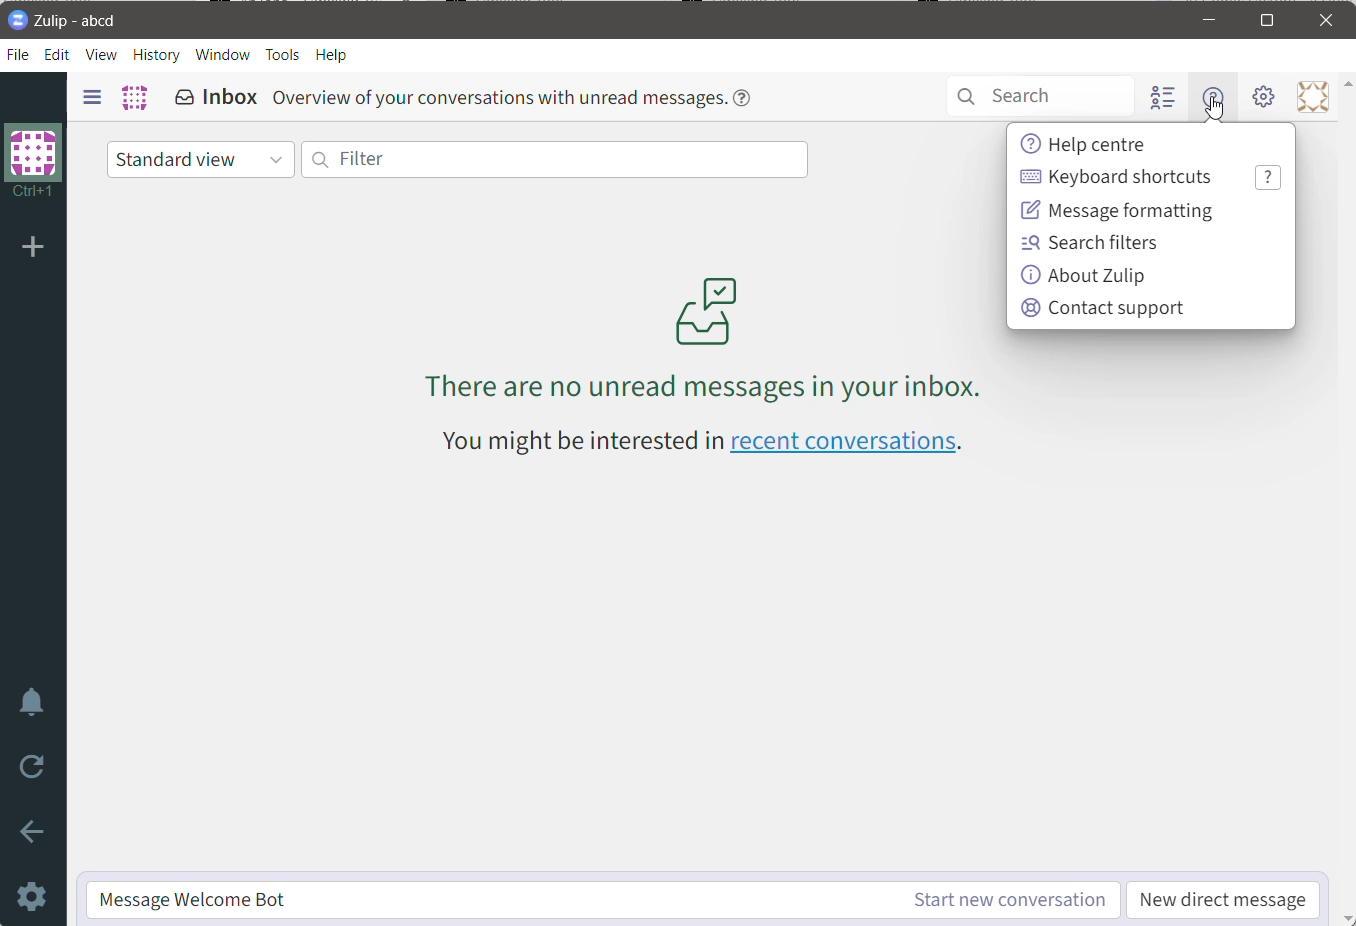  Describe the element at coordinates (1270, 19) in the screenshot. I see `Maximize` at that location.